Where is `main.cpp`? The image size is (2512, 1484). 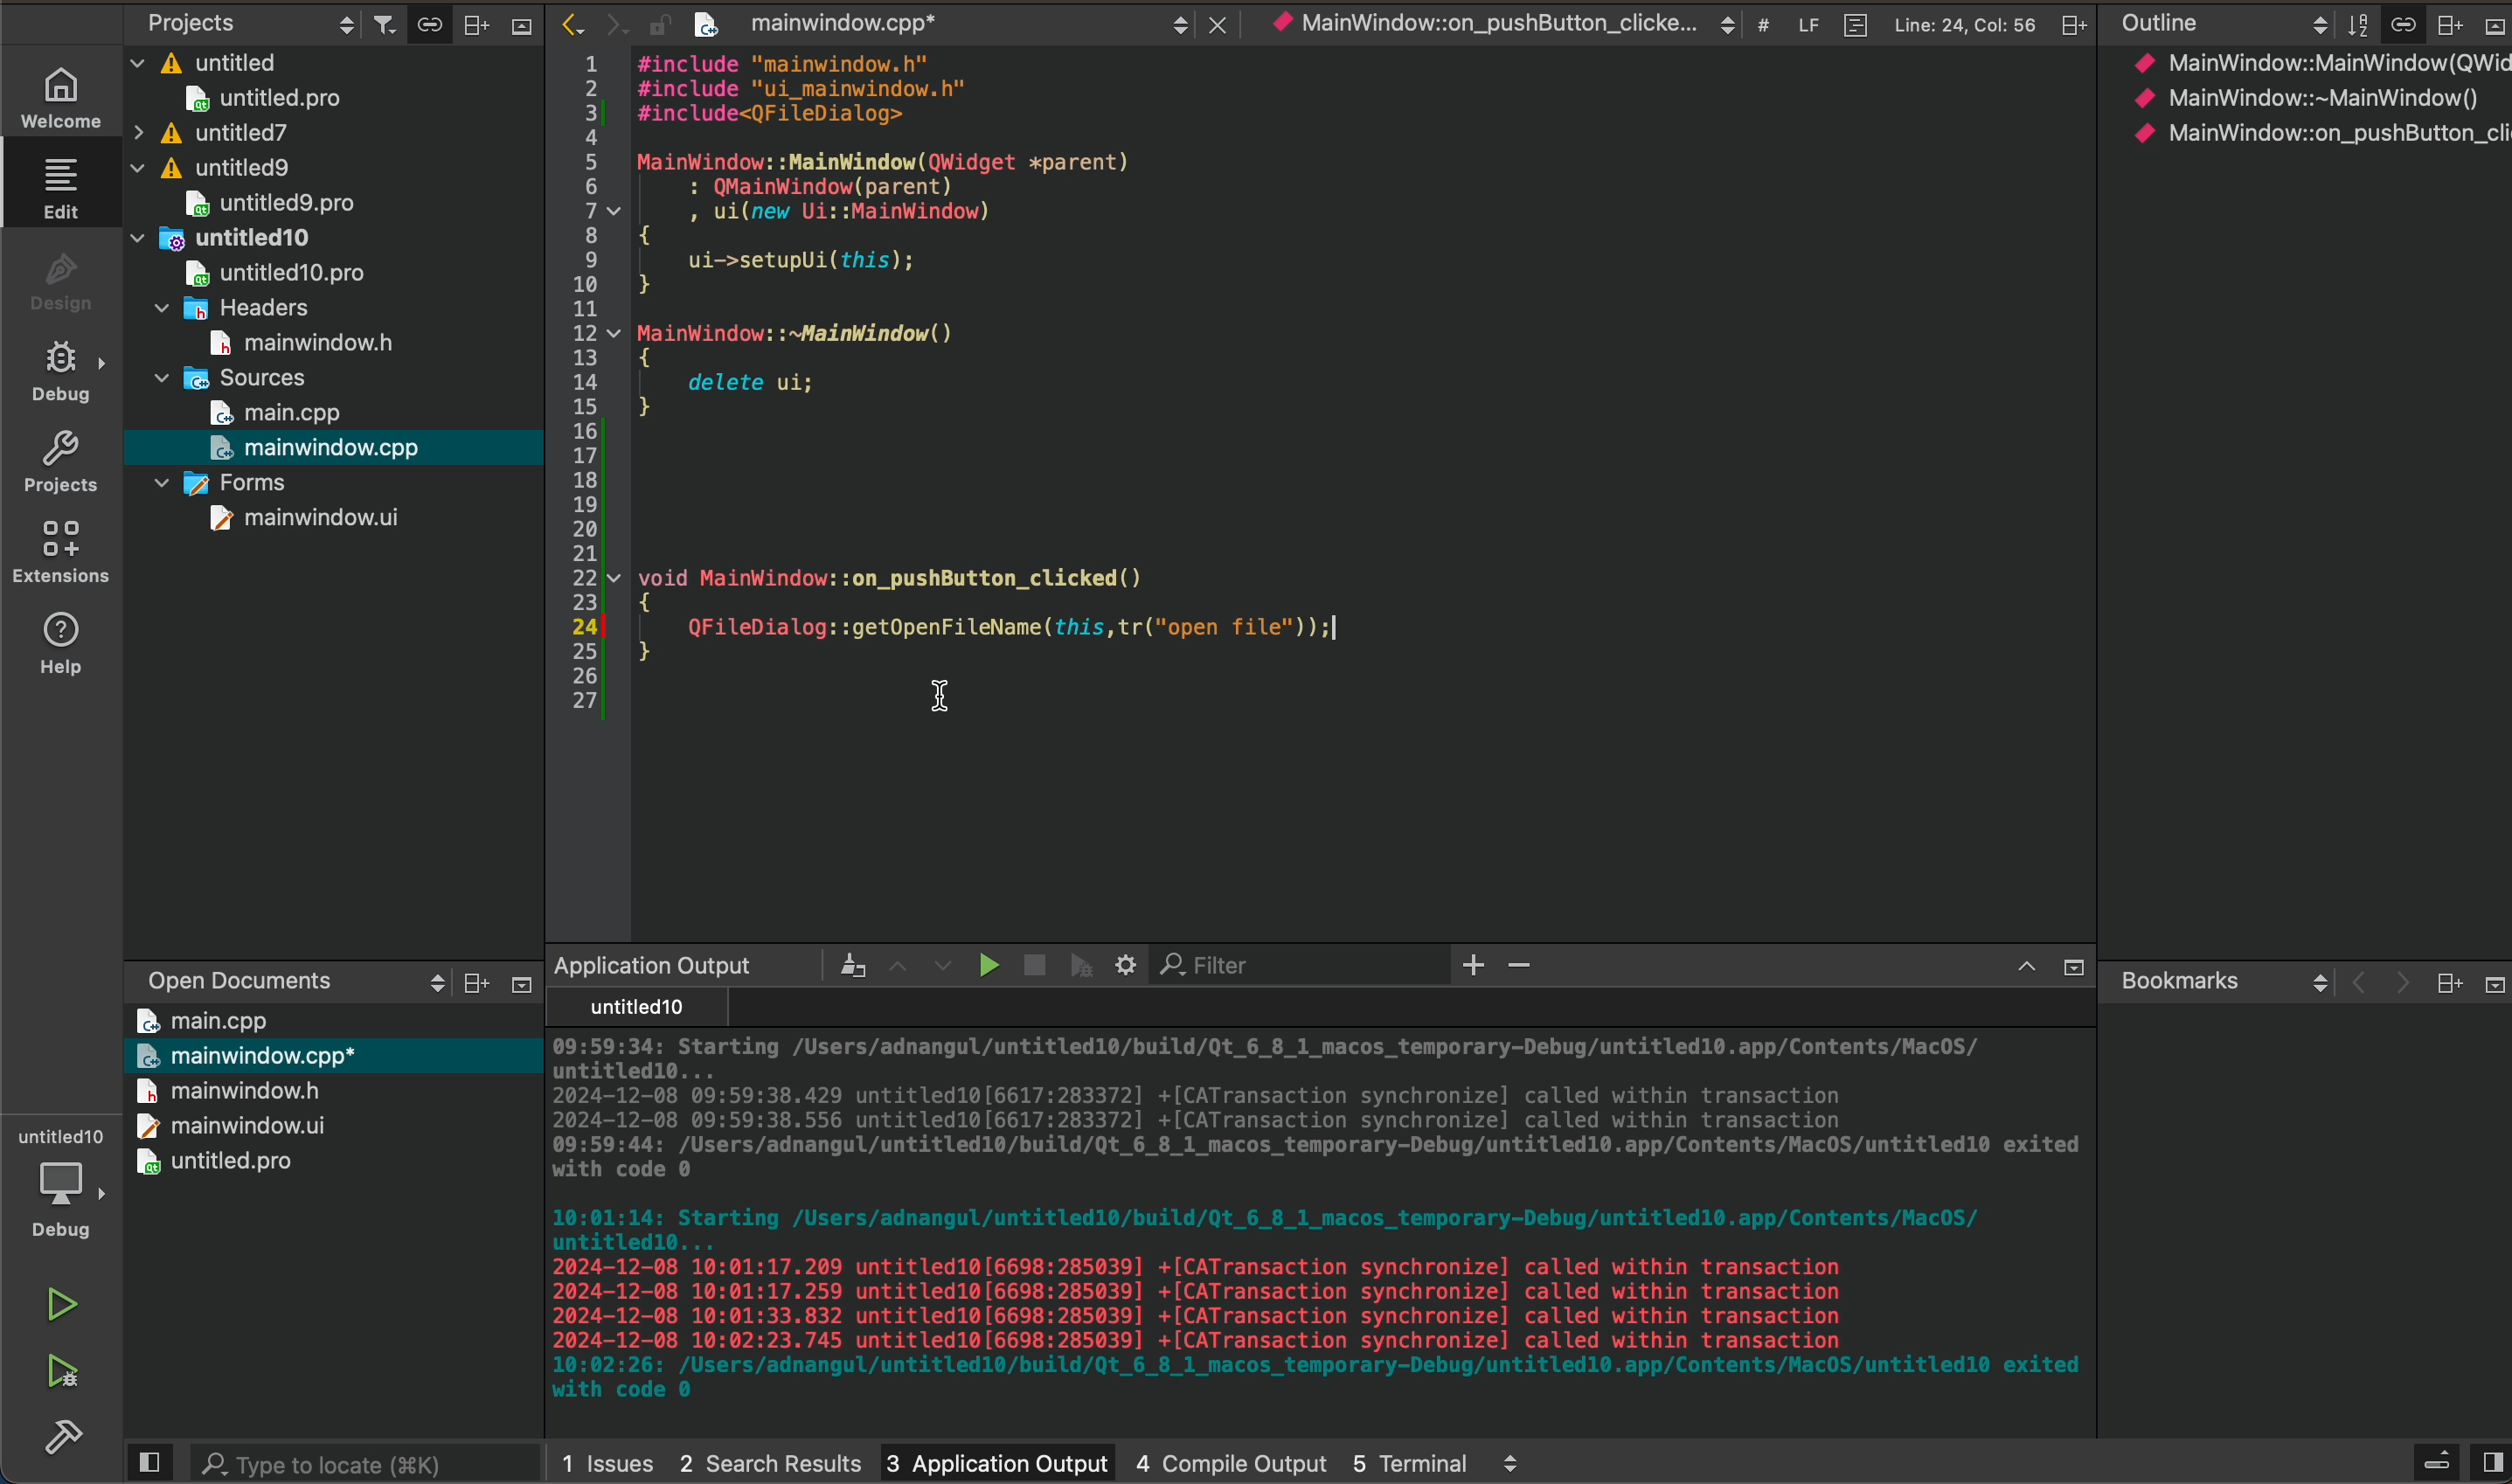
main.cpp is located at coordinates (204, 1019).